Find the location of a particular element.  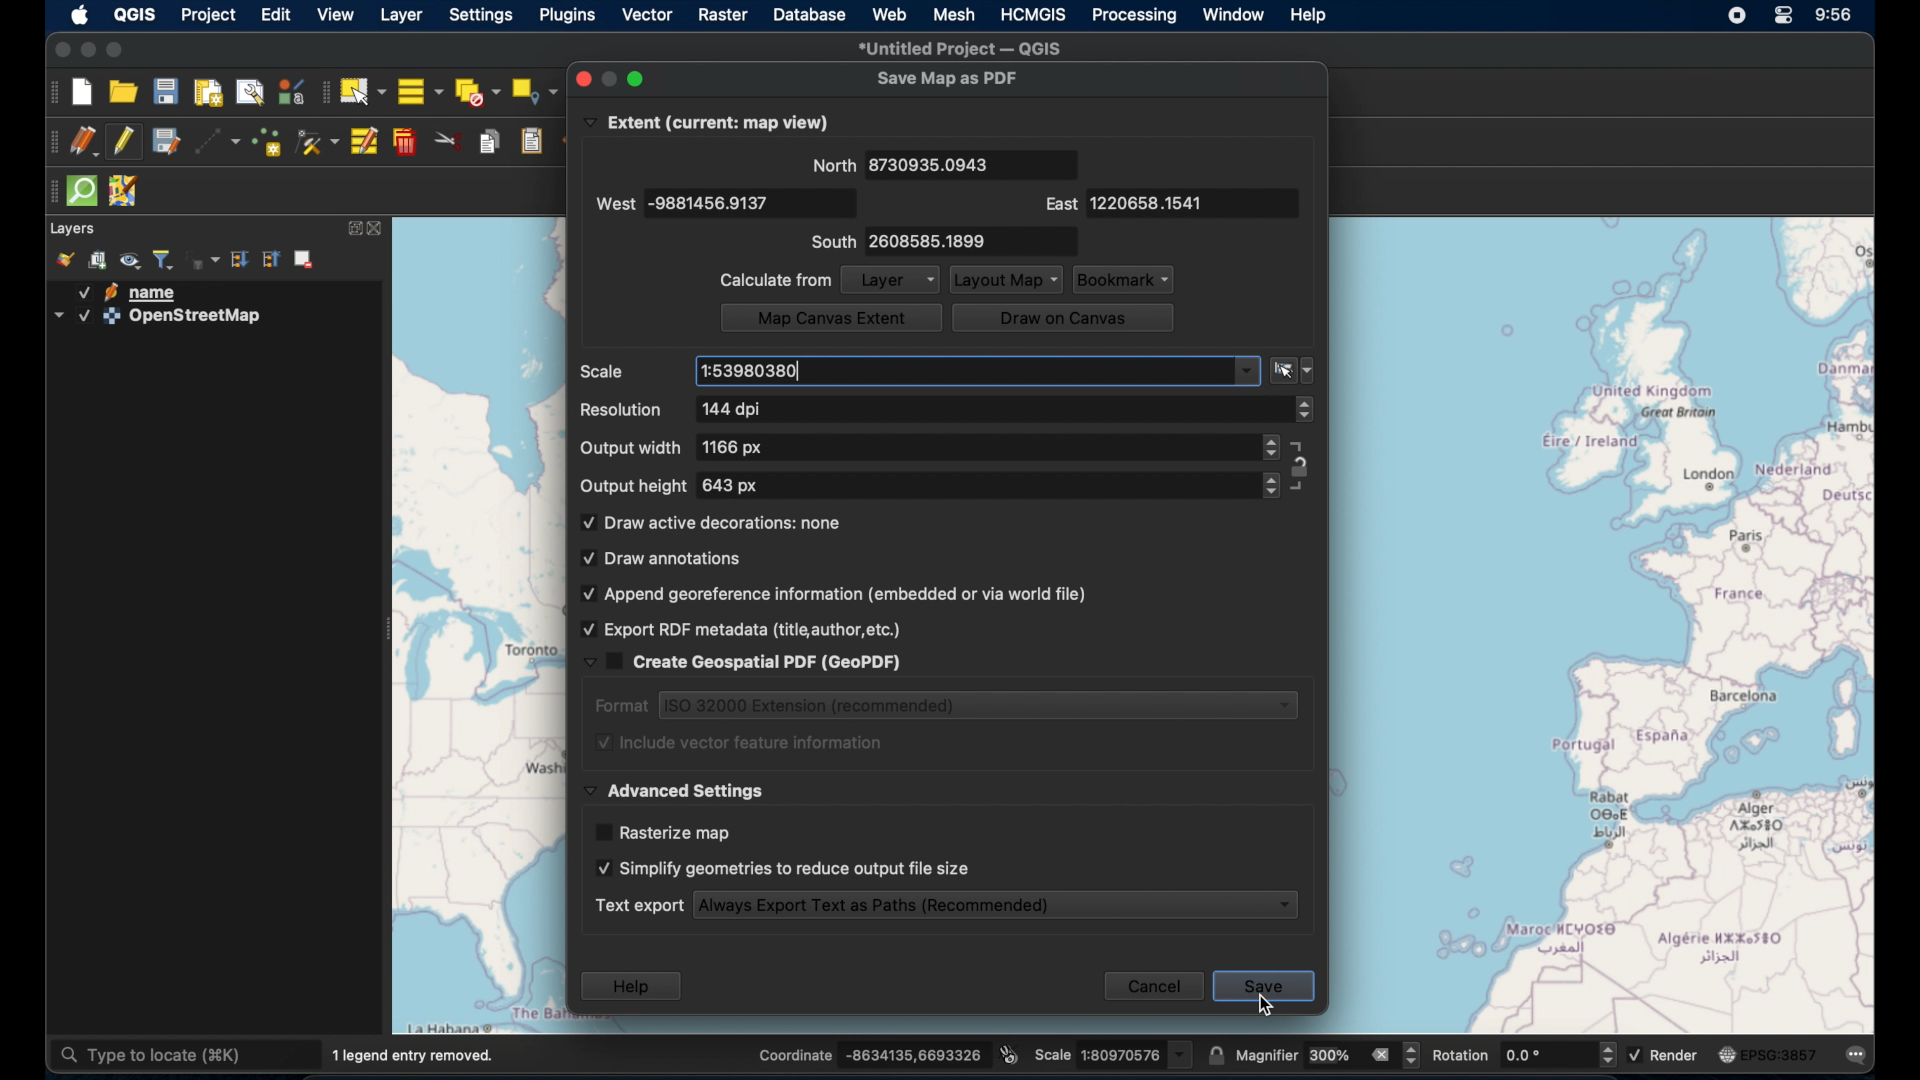

raster is located at coordinates (723, 15).